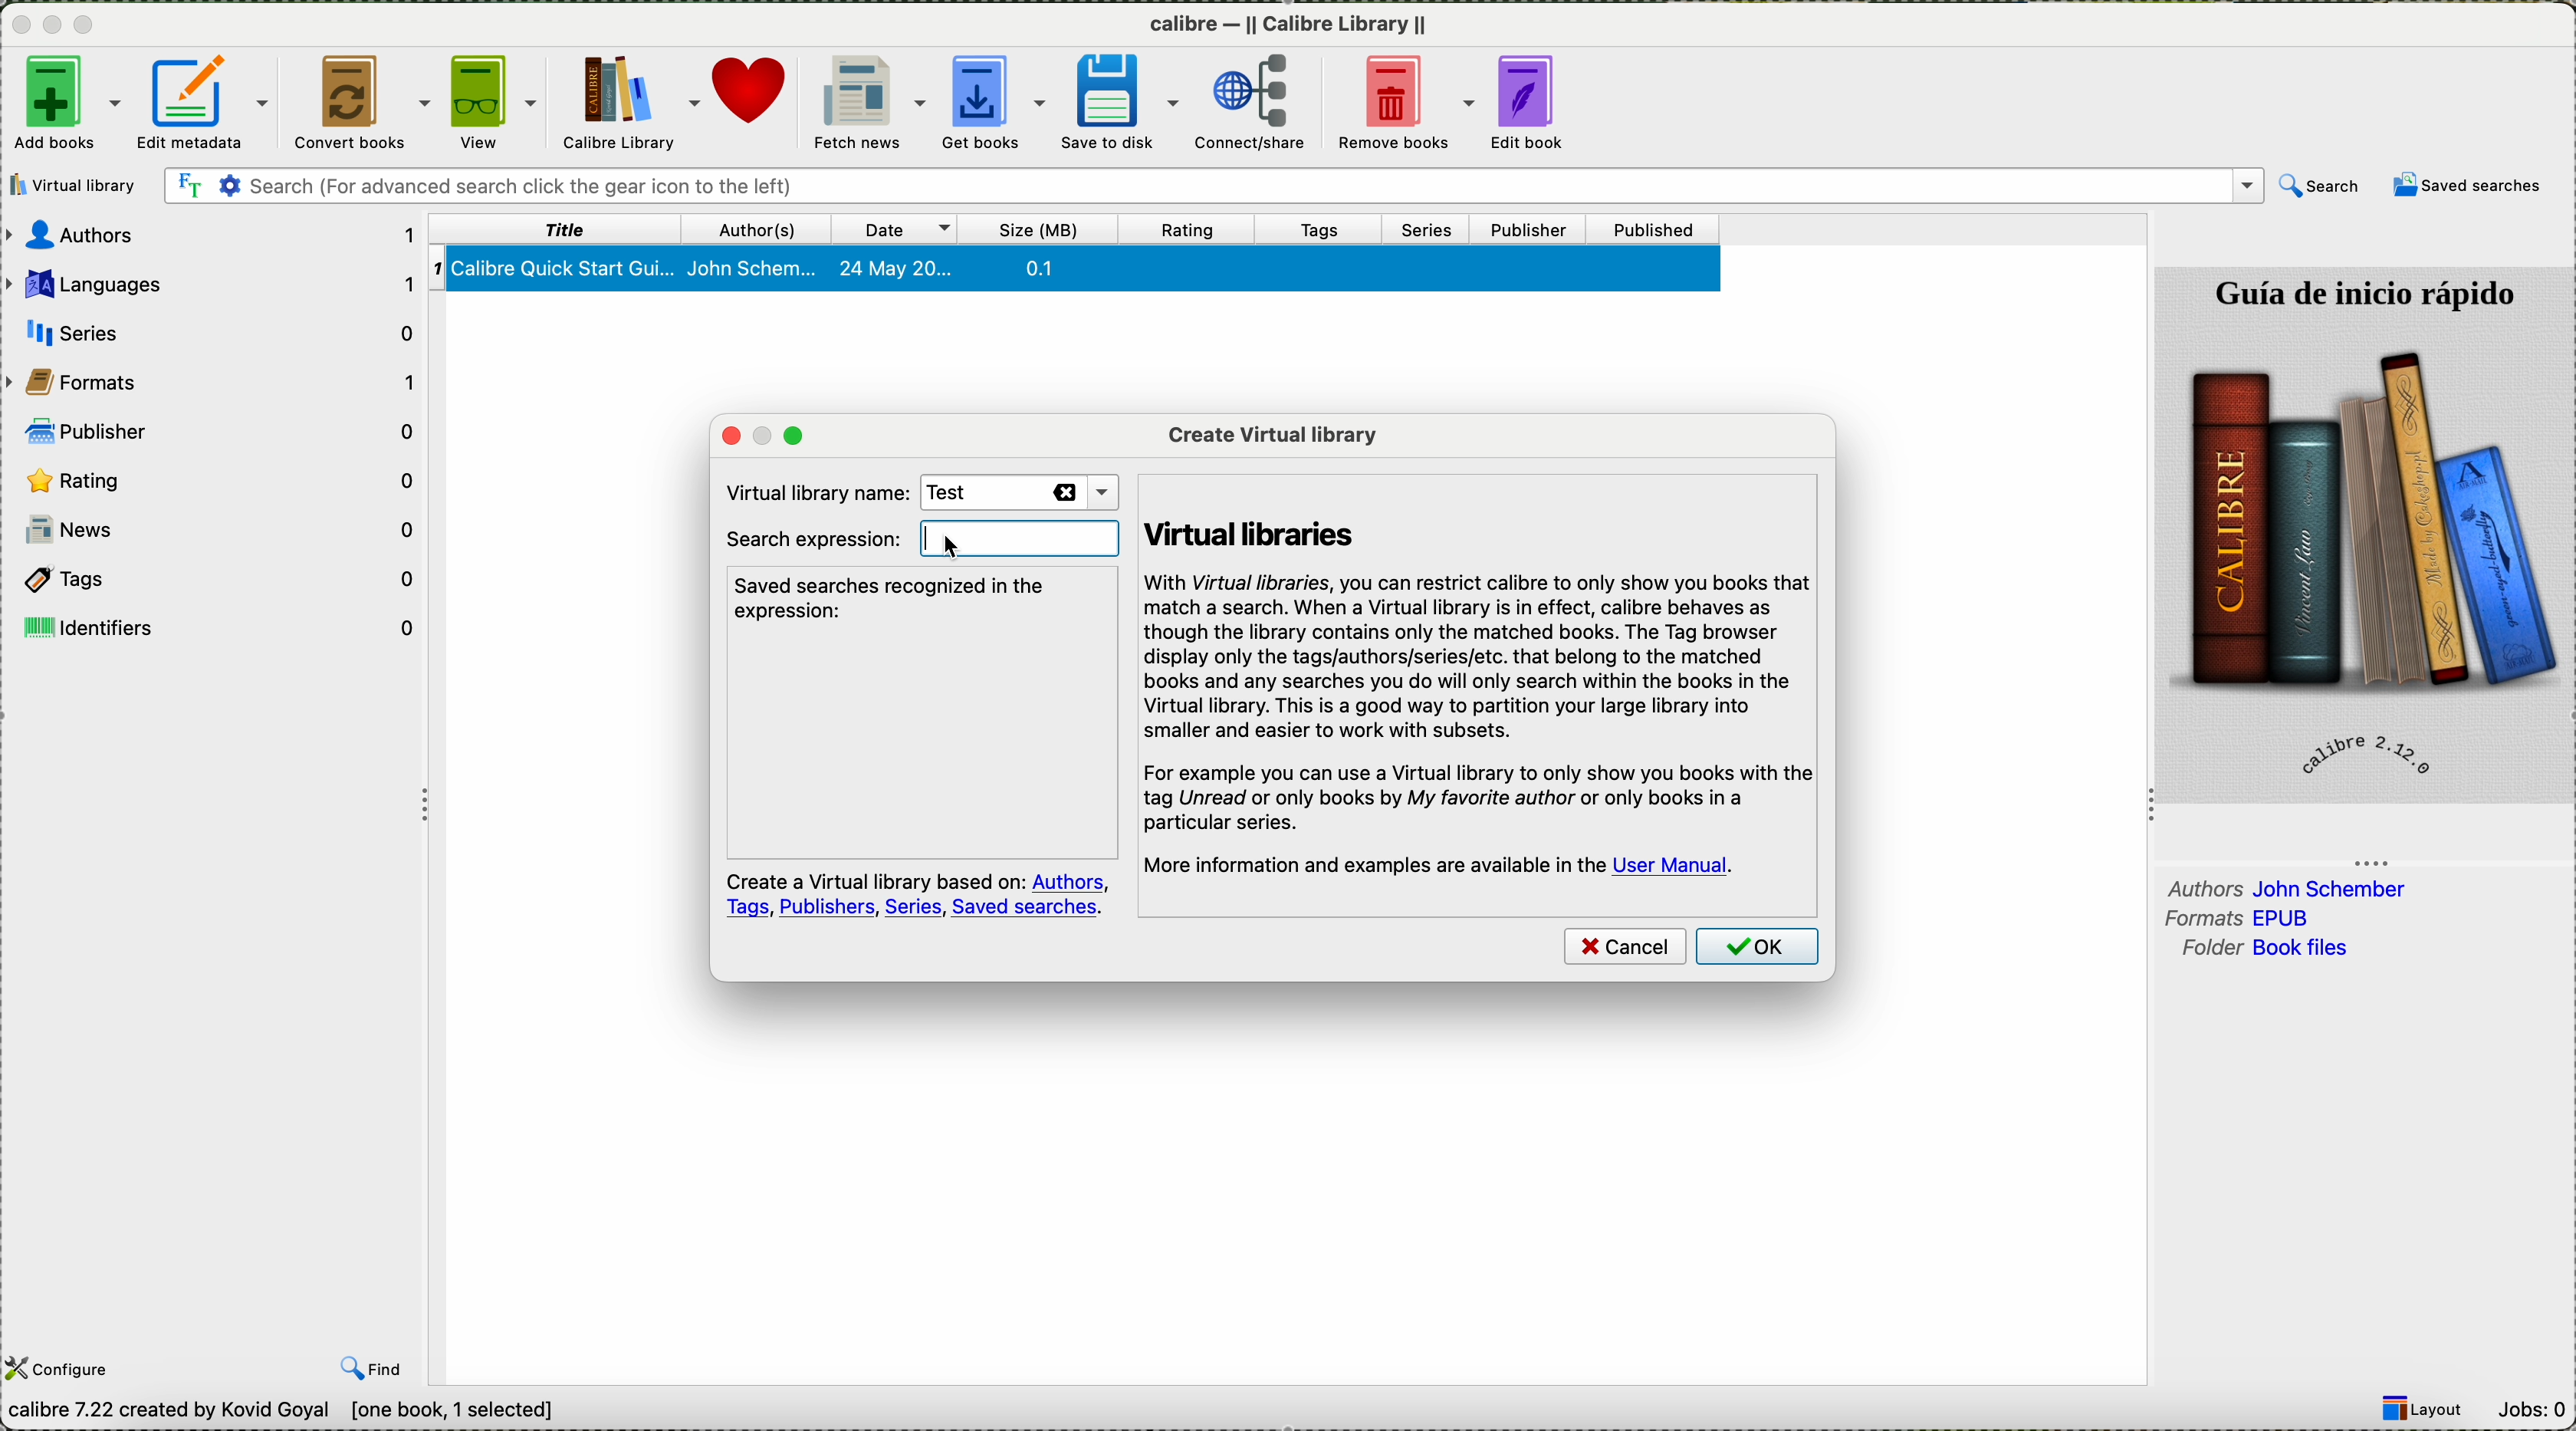 The width and height of the screenshot is (2576, 1431). Describe the element at coordinates (1624, 949) in the screenshot. I see `cancel` at that location.